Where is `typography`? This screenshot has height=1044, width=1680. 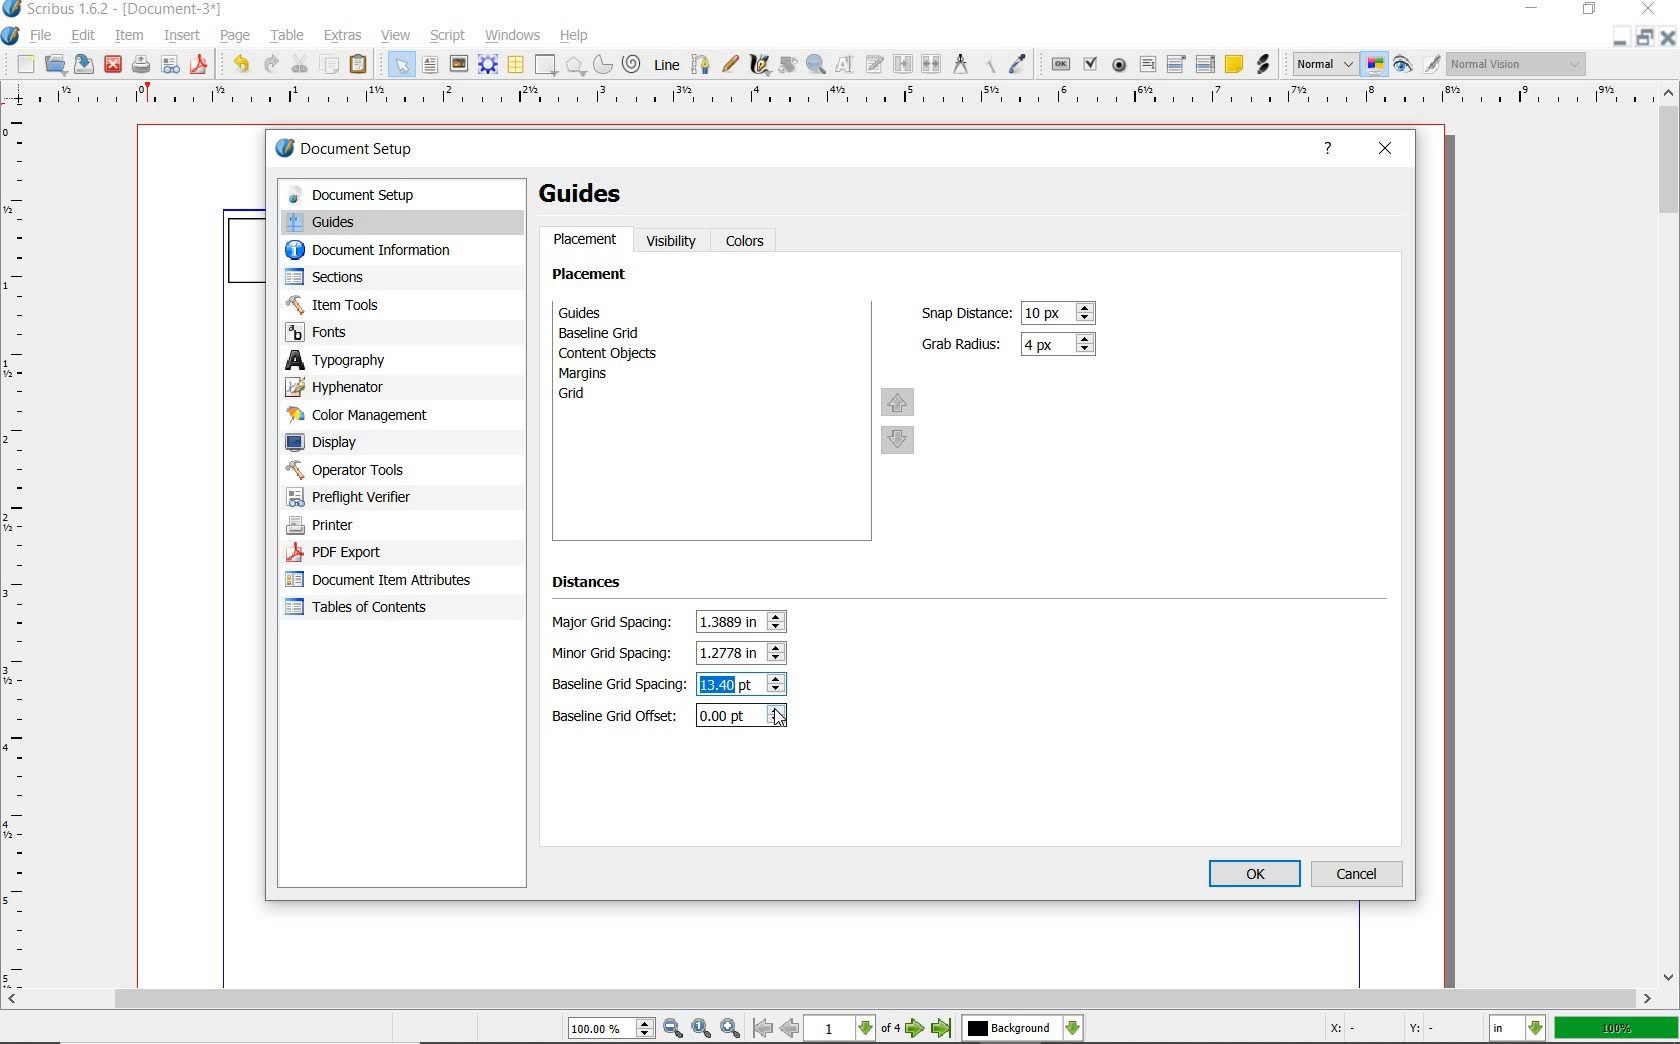
typography is located at coordinates (402, 360).